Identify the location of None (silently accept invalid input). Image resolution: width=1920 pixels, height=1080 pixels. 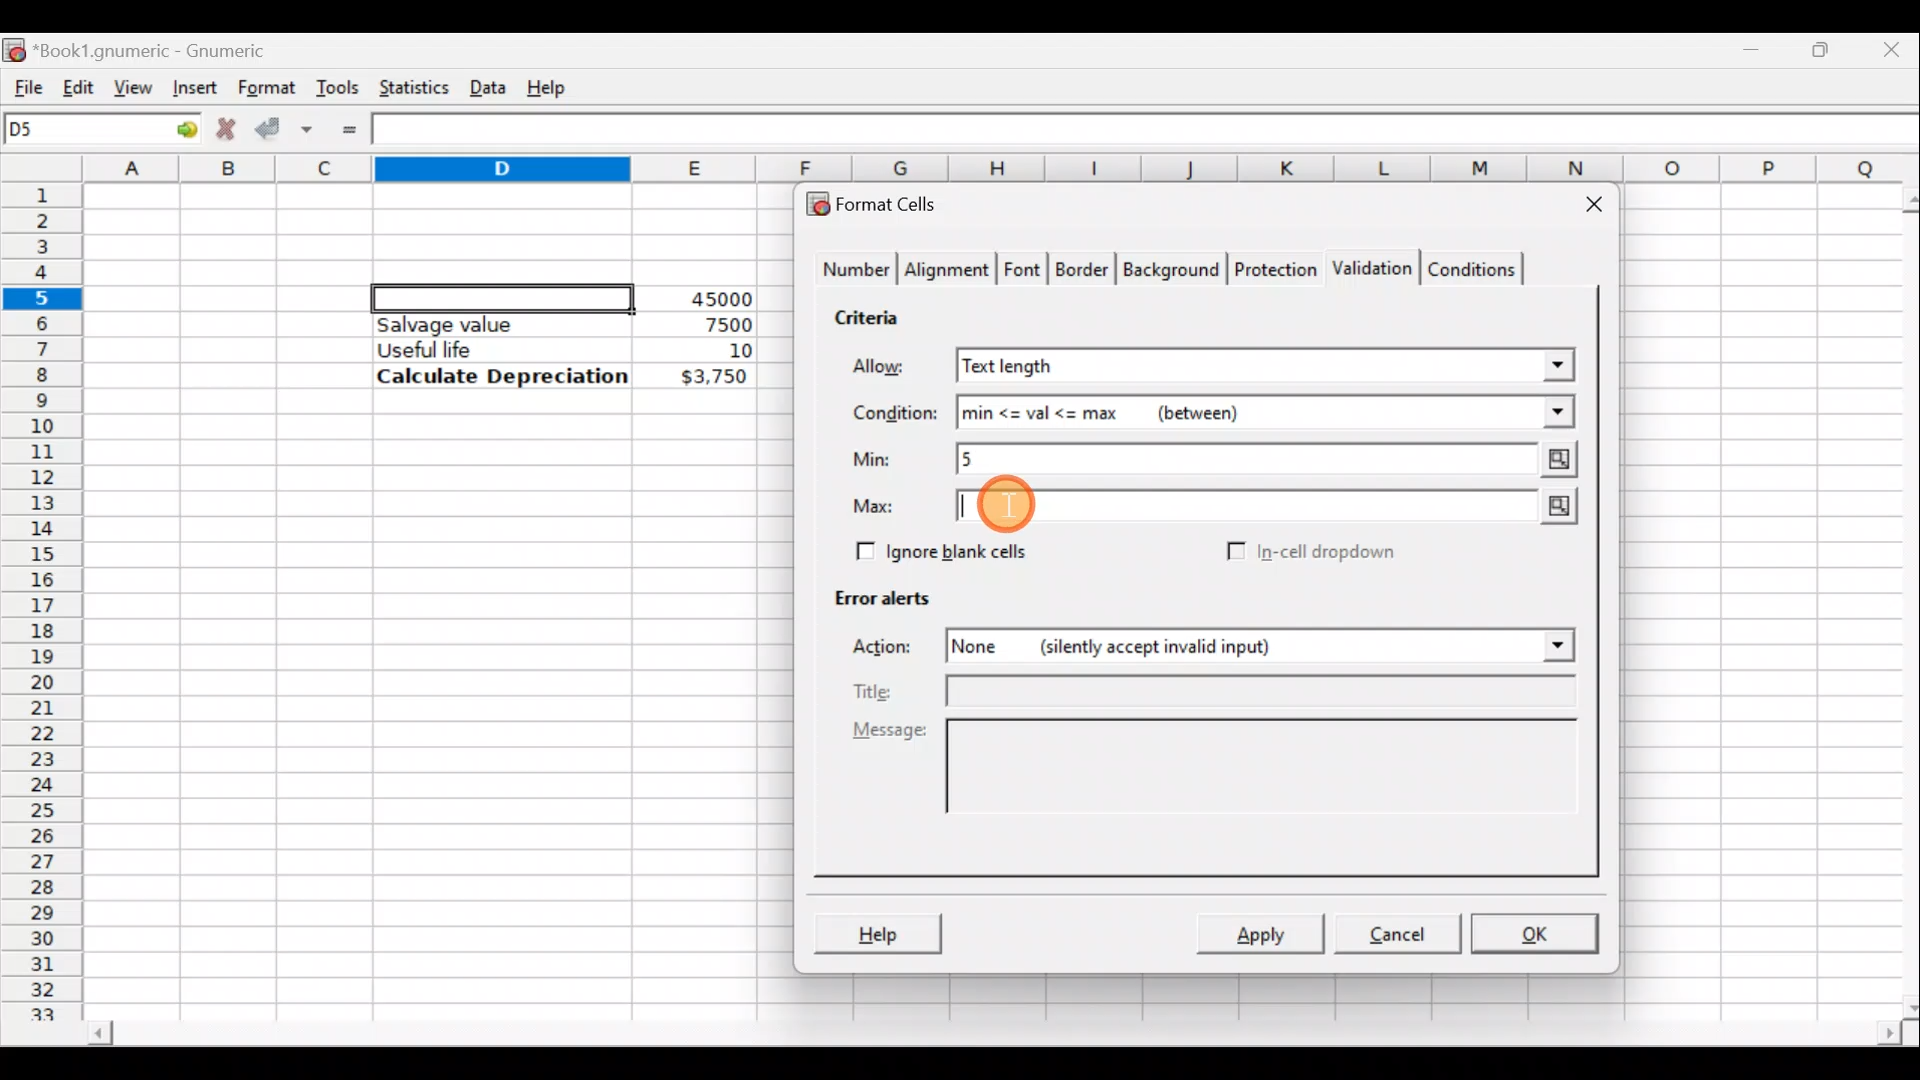
(1193, 645).